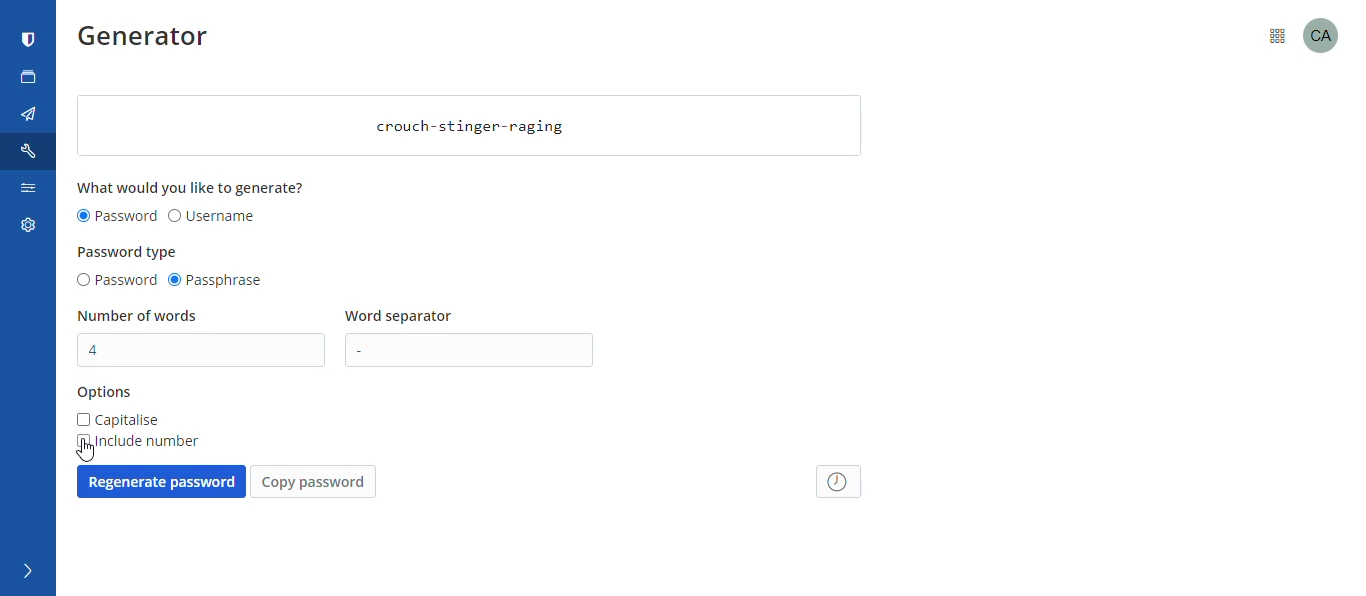 The width and height of the screenshot is (1366, 596). What do you see at coordinates (1328, 34) in the screenshot?
I see `profile picture` at bounding box center [1328, 34].